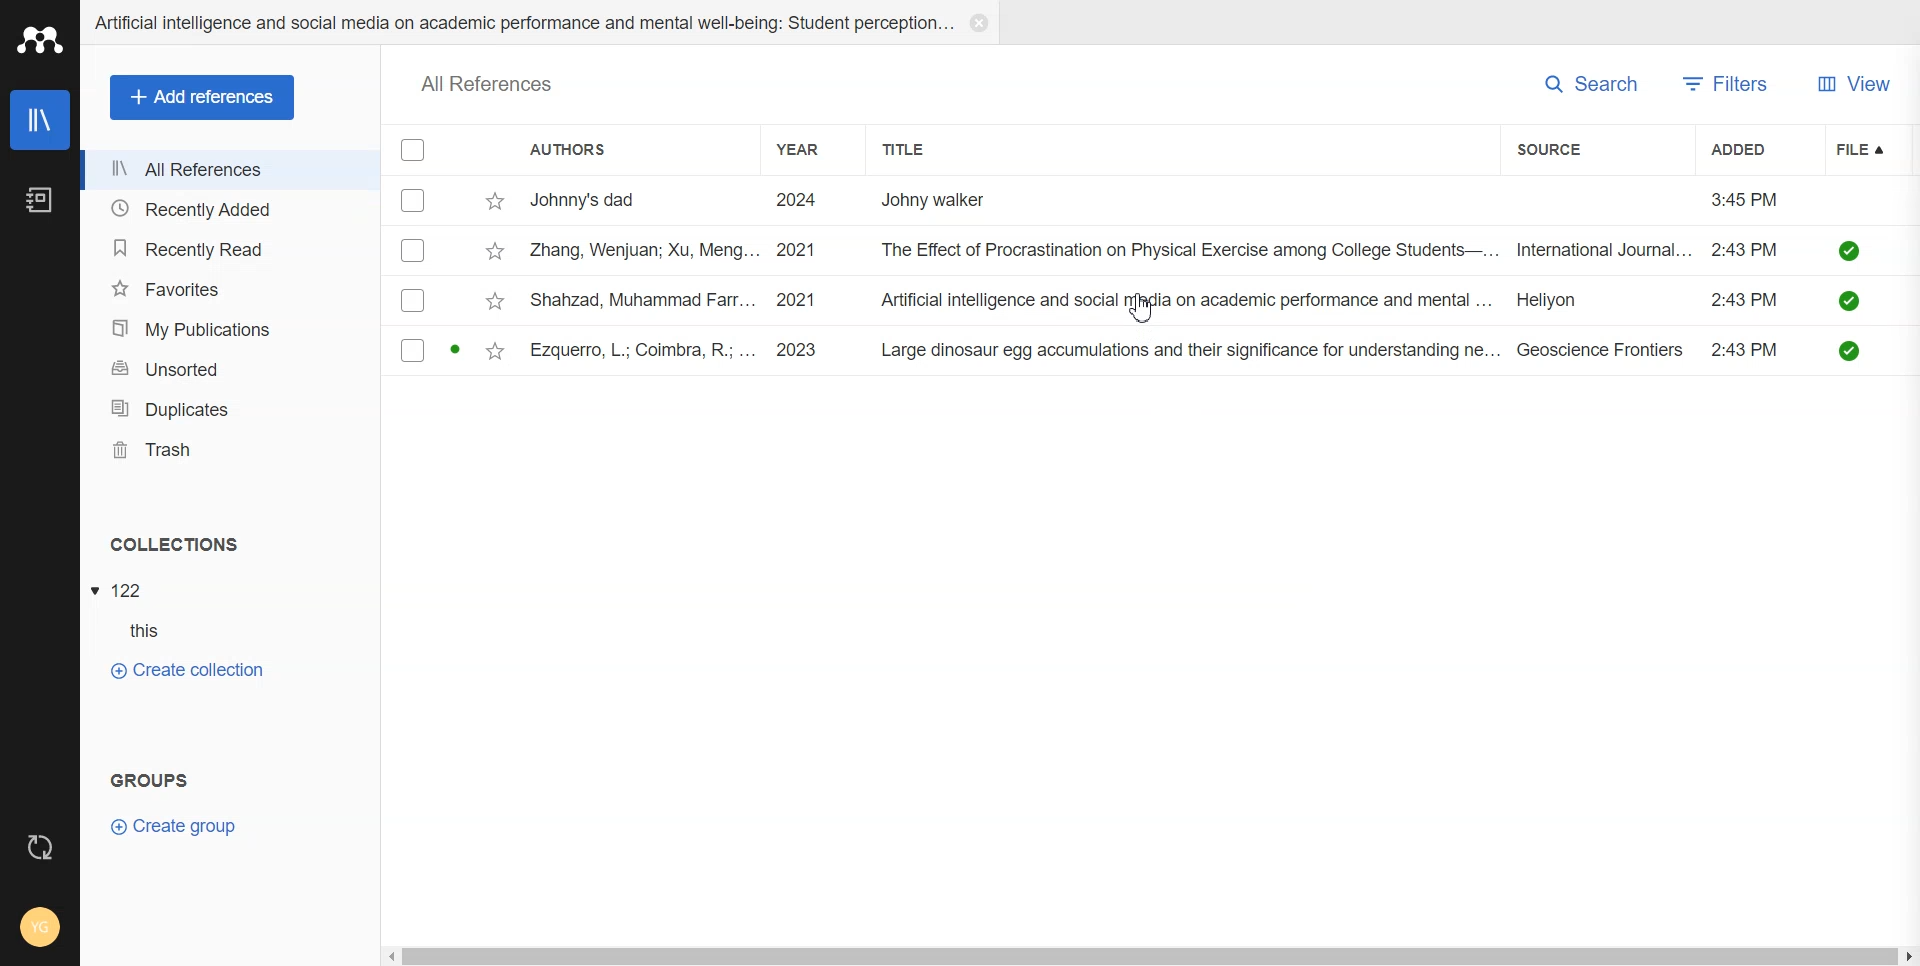  What do you see at coordinates (414, 299) in the screenshot?
I see `Checkbox` at bounding box center [414, 299].